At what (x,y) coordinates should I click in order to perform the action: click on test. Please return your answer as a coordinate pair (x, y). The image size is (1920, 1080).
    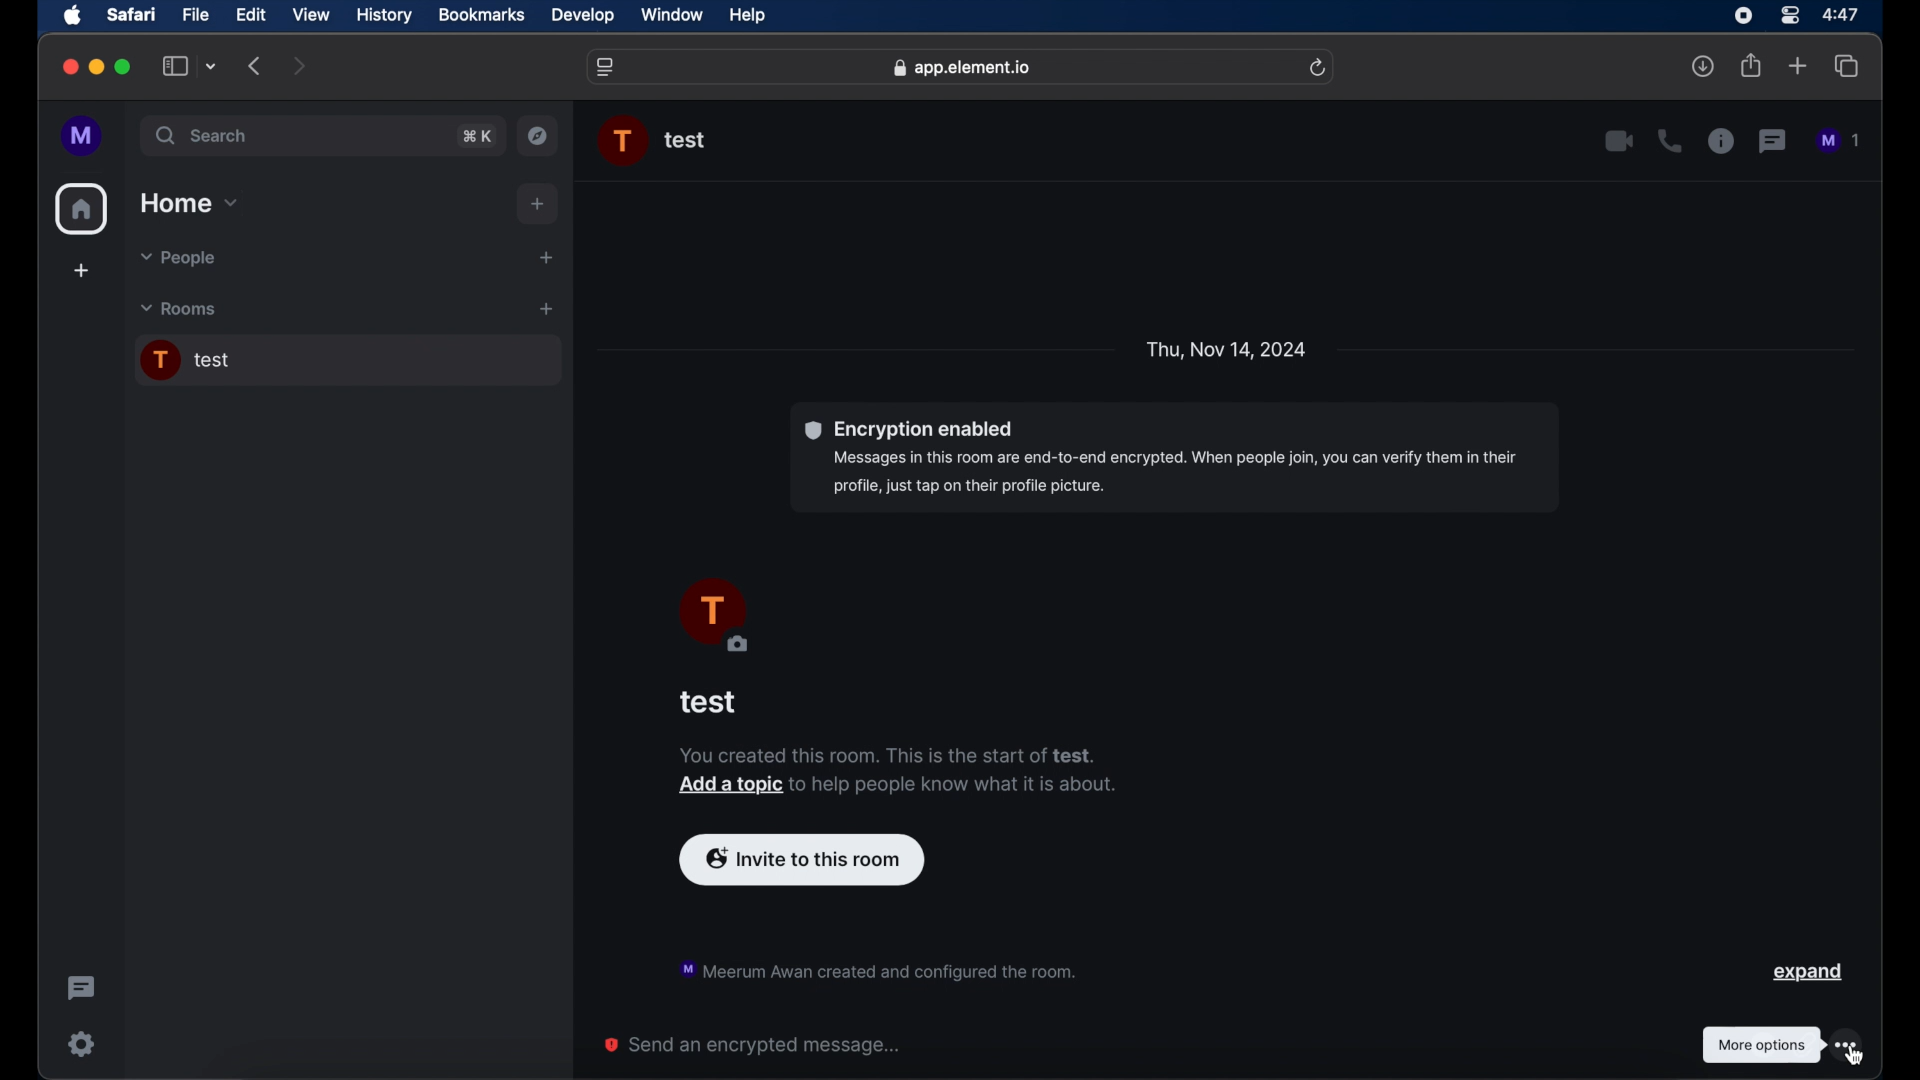
    Looking at the image, I should click on (709, 702).